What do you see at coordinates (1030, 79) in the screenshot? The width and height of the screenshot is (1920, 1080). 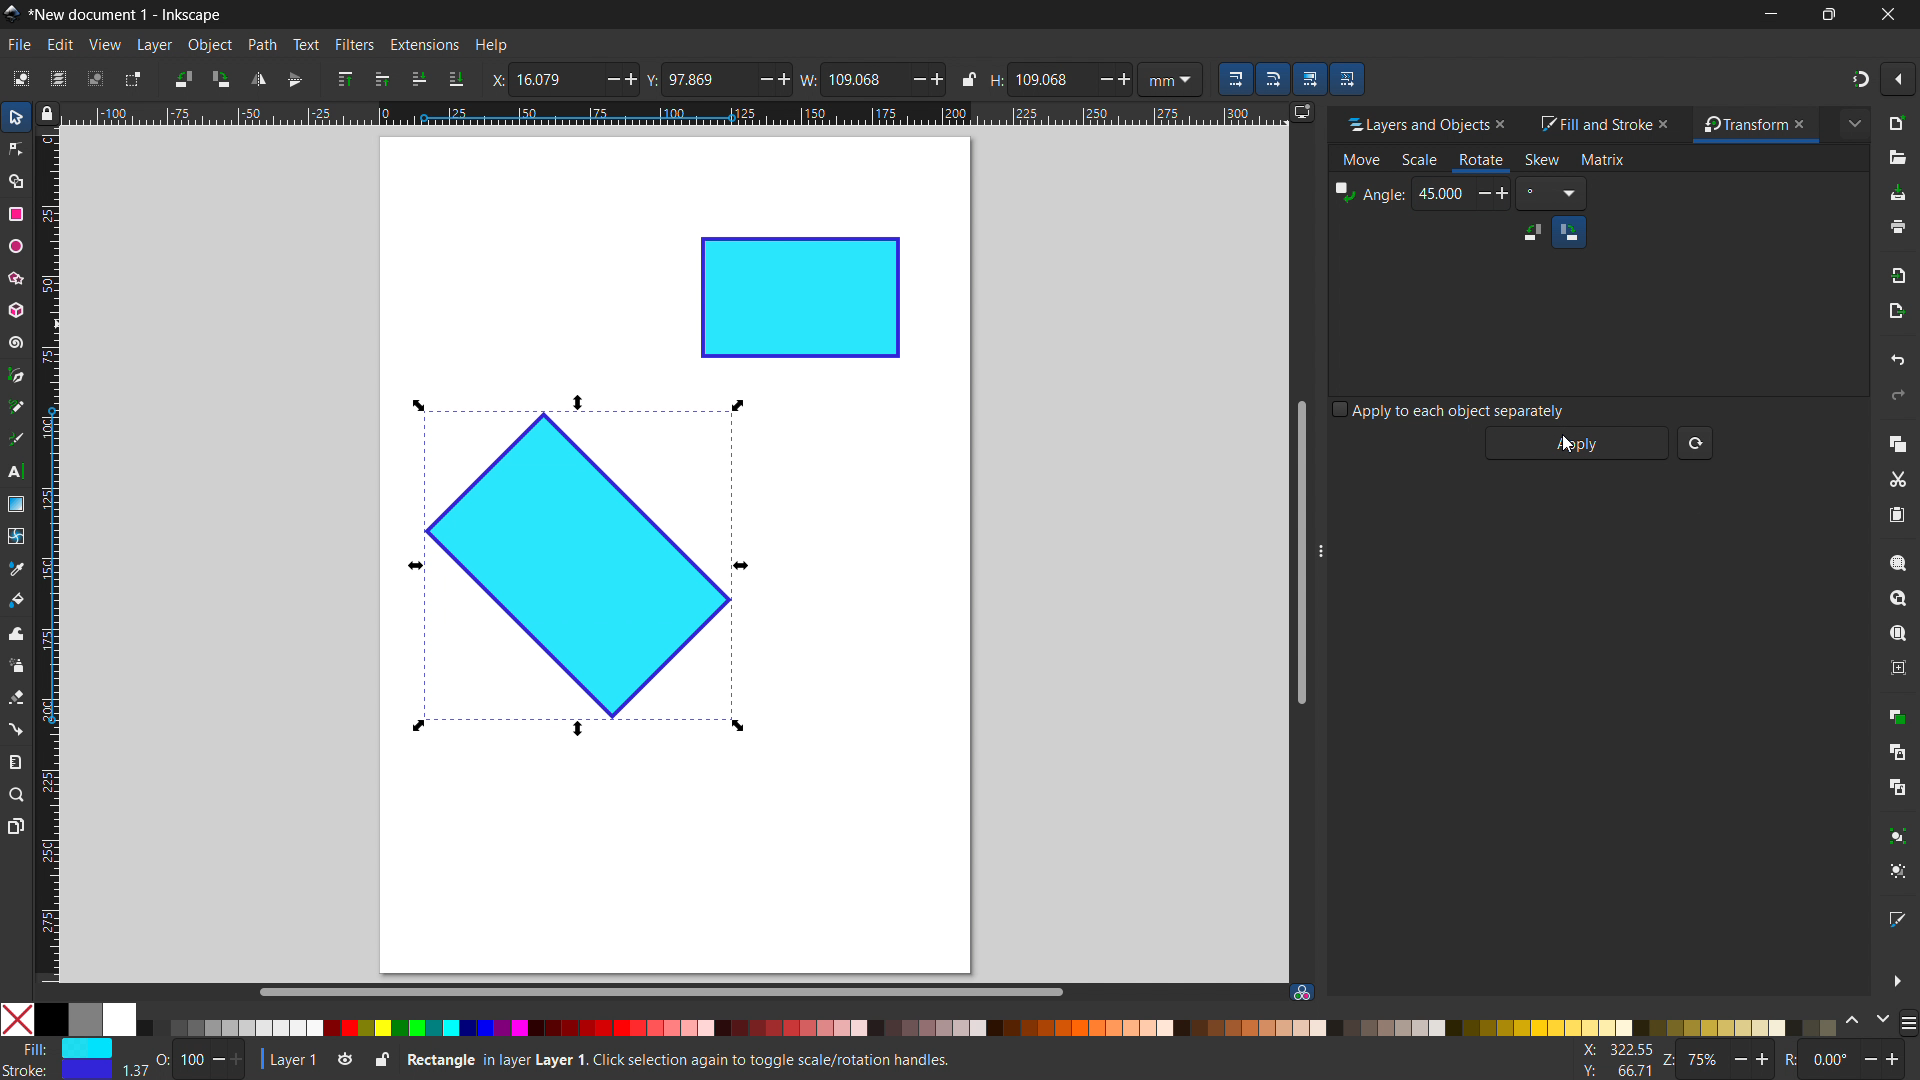 I see `H: 59.913` at bounding box center [1030, 79].